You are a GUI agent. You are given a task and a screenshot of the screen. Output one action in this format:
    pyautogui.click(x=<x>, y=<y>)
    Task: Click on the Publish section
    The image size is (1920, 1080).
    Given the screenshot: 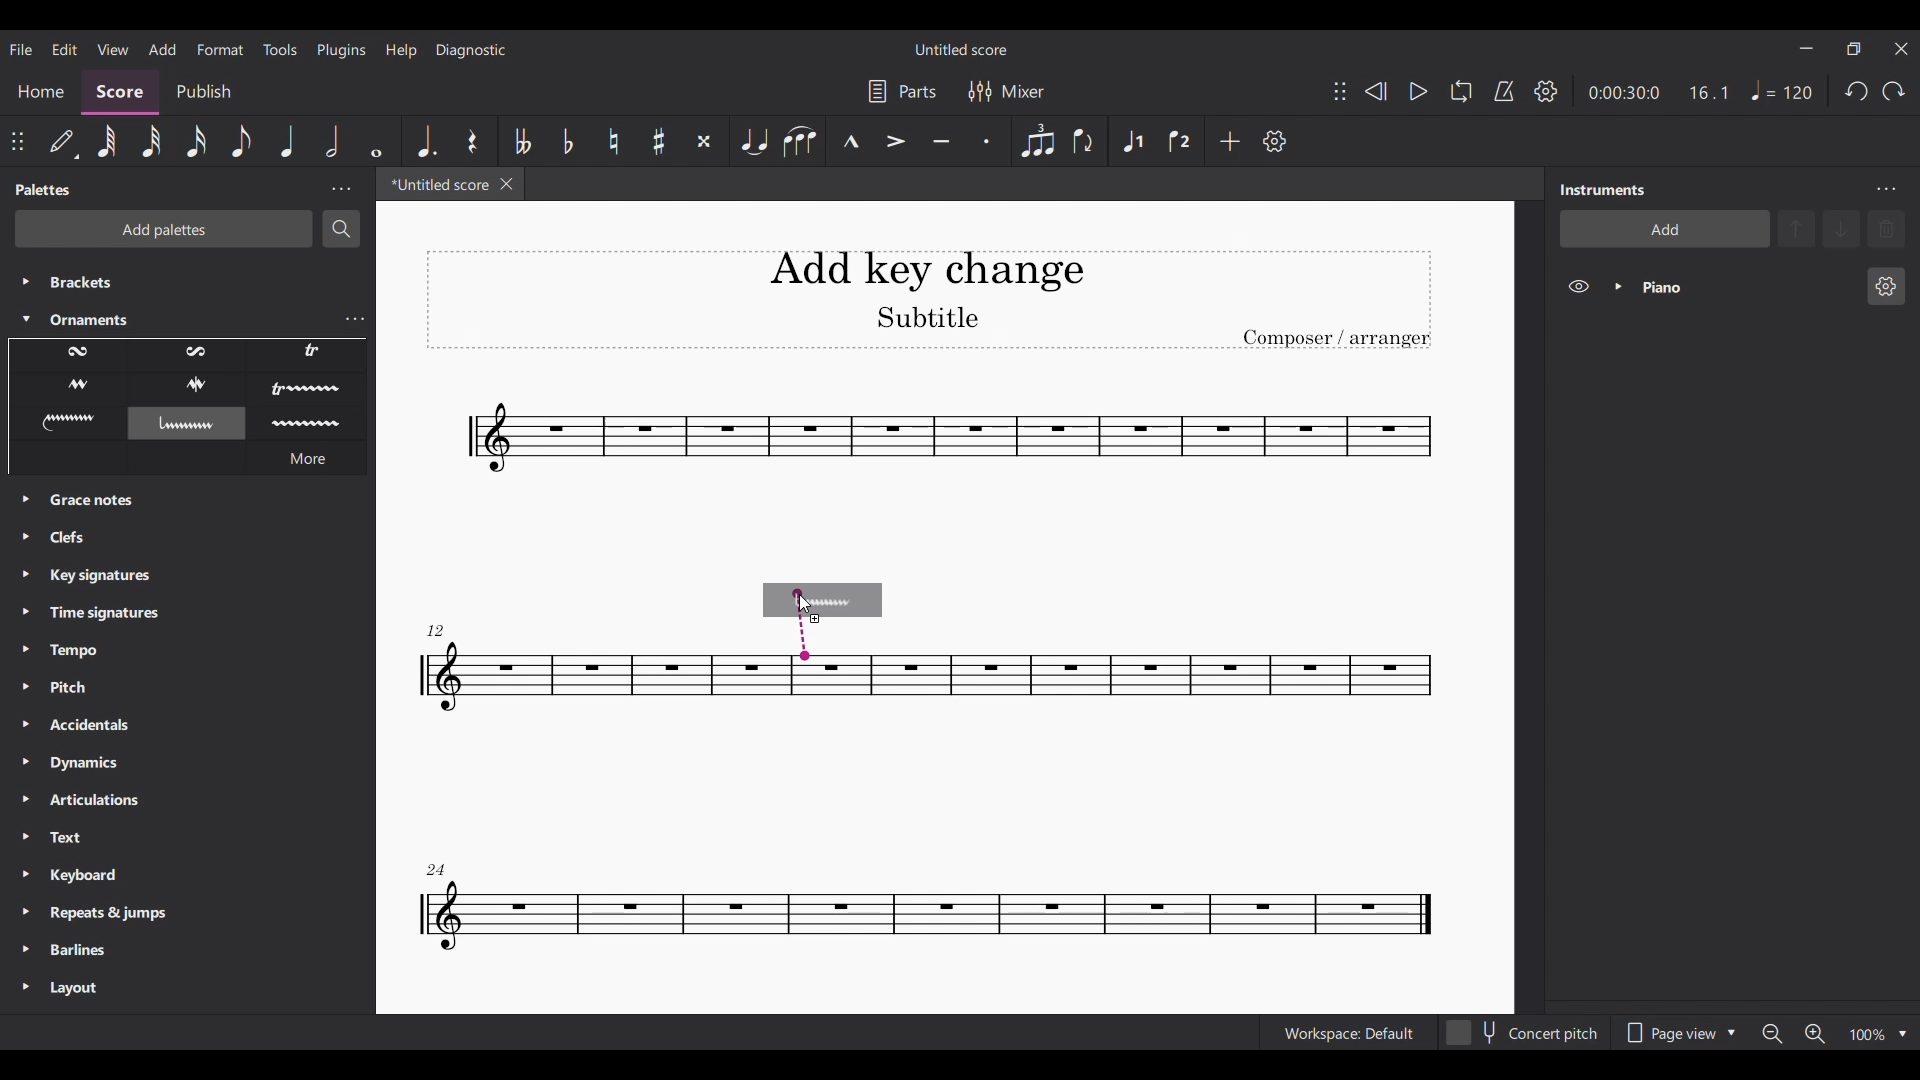 What is the action you would take?
    pyautogui.click(x=204, y=93)
    